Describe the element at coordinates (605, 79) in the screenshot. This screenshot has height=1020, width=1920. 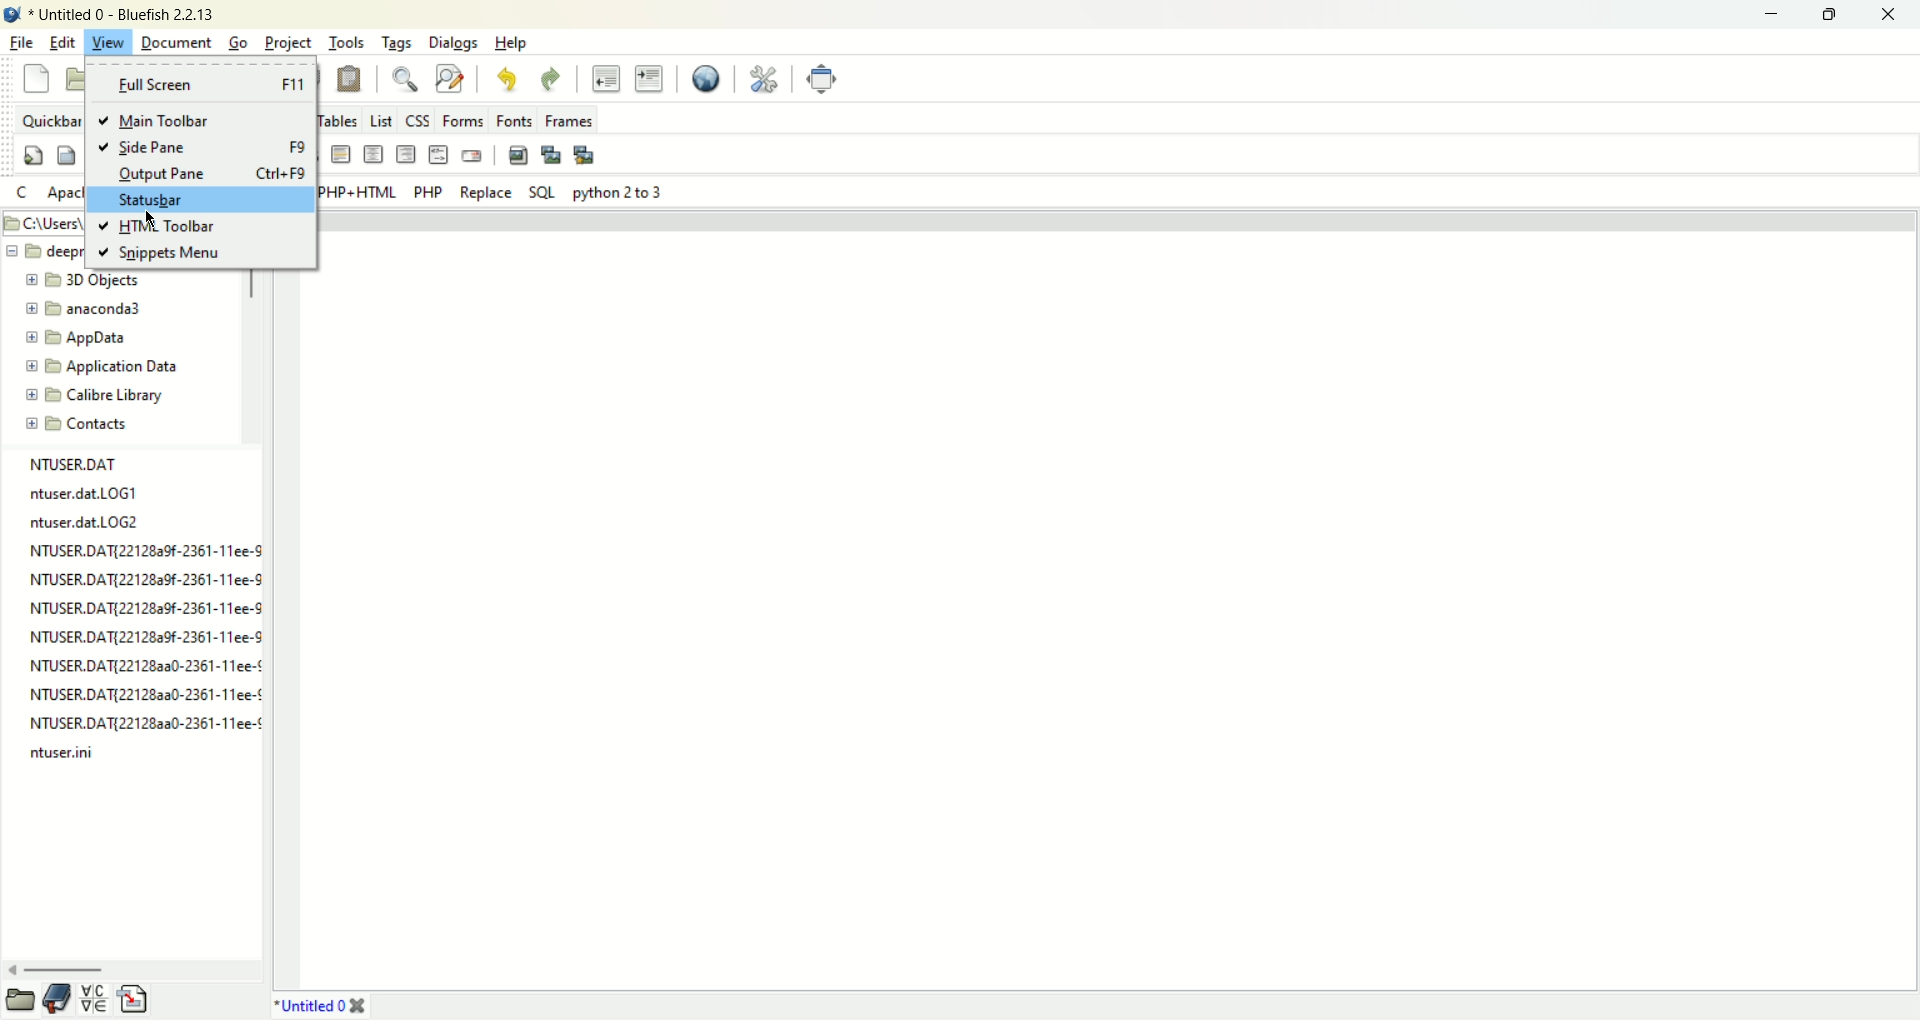
I see `unindent` at that location.